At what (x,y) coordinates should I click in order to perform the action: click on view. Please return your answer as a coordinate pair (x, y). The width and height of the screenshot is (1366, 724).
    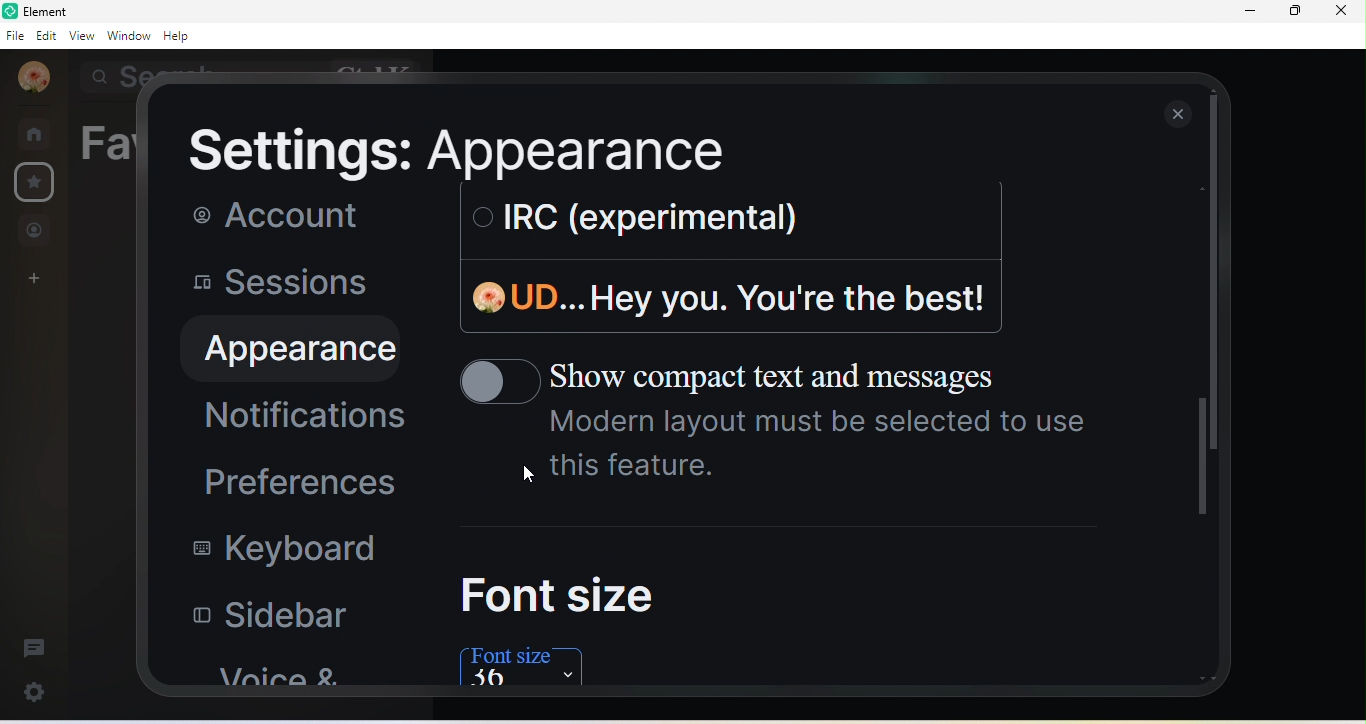
    Looking at the image, I should click on (80, 37).